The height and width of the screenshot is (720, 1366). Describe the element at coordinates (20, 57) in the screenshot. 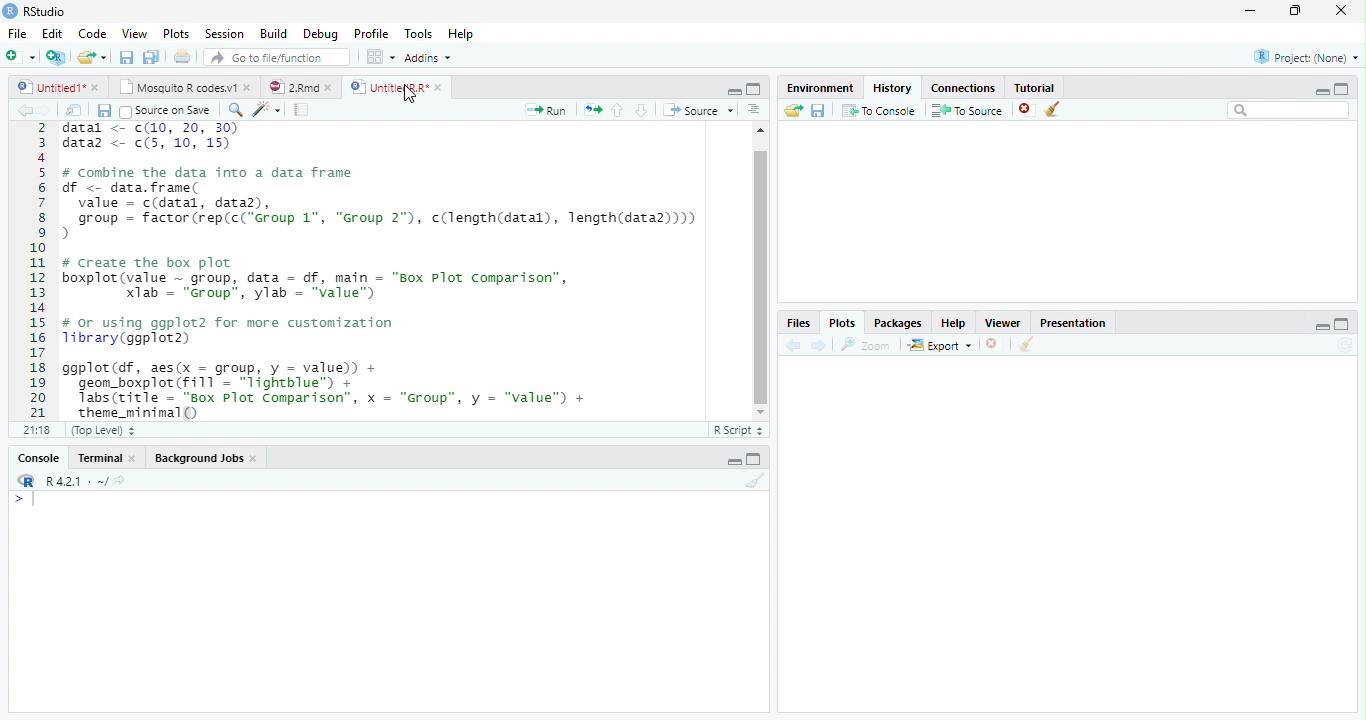

I see `New file` at that location.